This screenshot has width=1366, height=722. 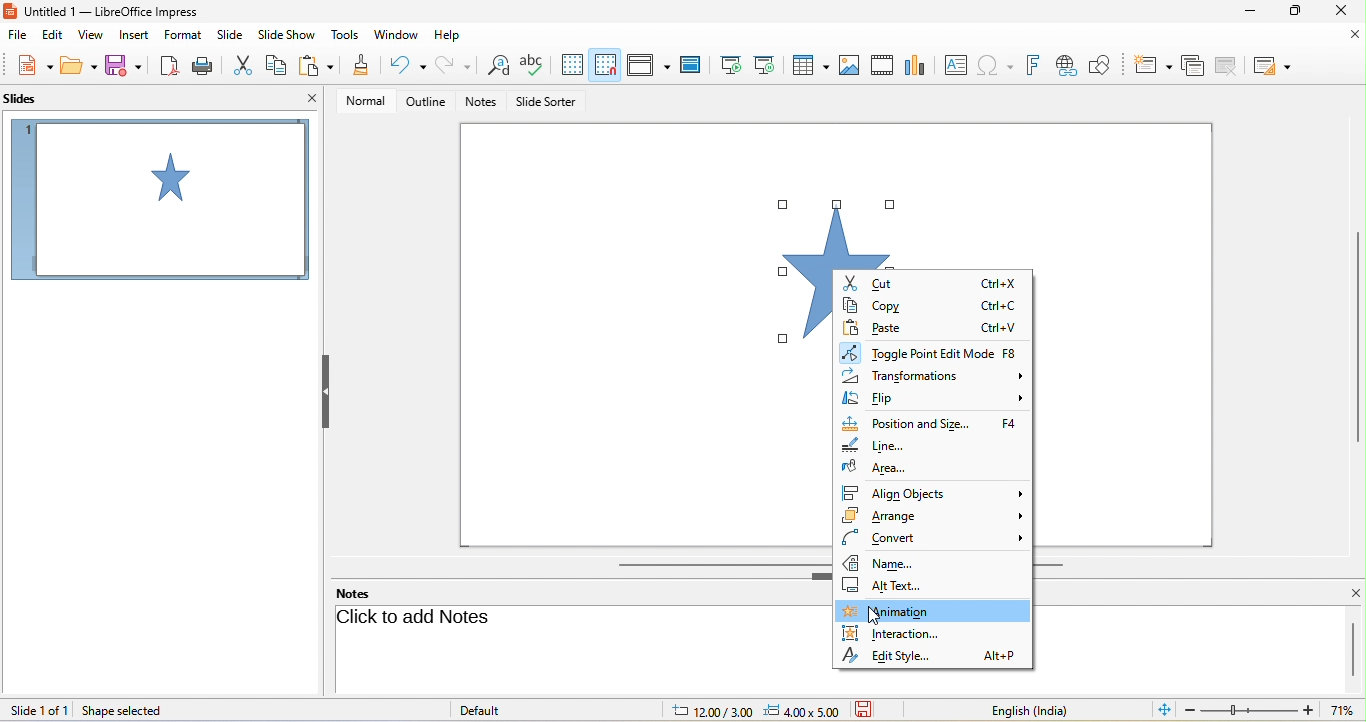 What do you see at coordinates (1153, 67) in the screenshot?
I see `new slide` at bounding box center [1153, 67].